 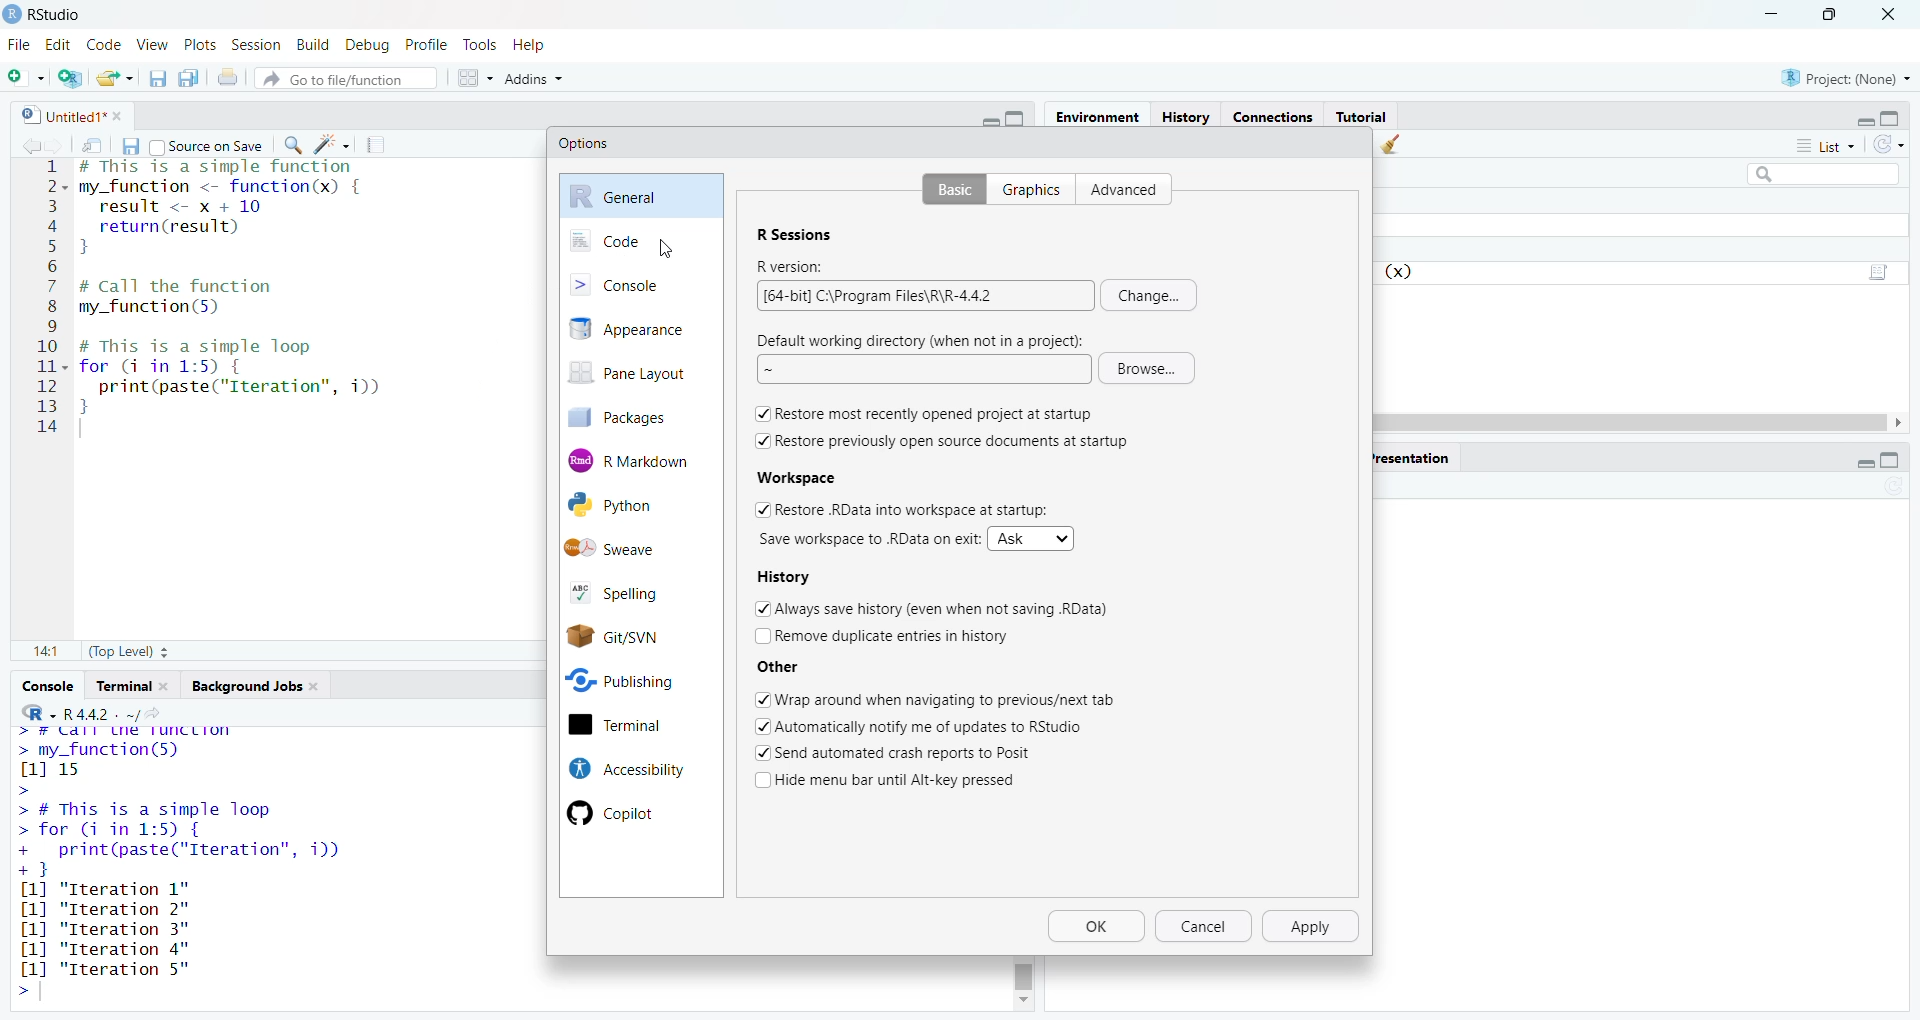 I want to click on Default working directory (when not in a project):, so click(x=924, y=339).